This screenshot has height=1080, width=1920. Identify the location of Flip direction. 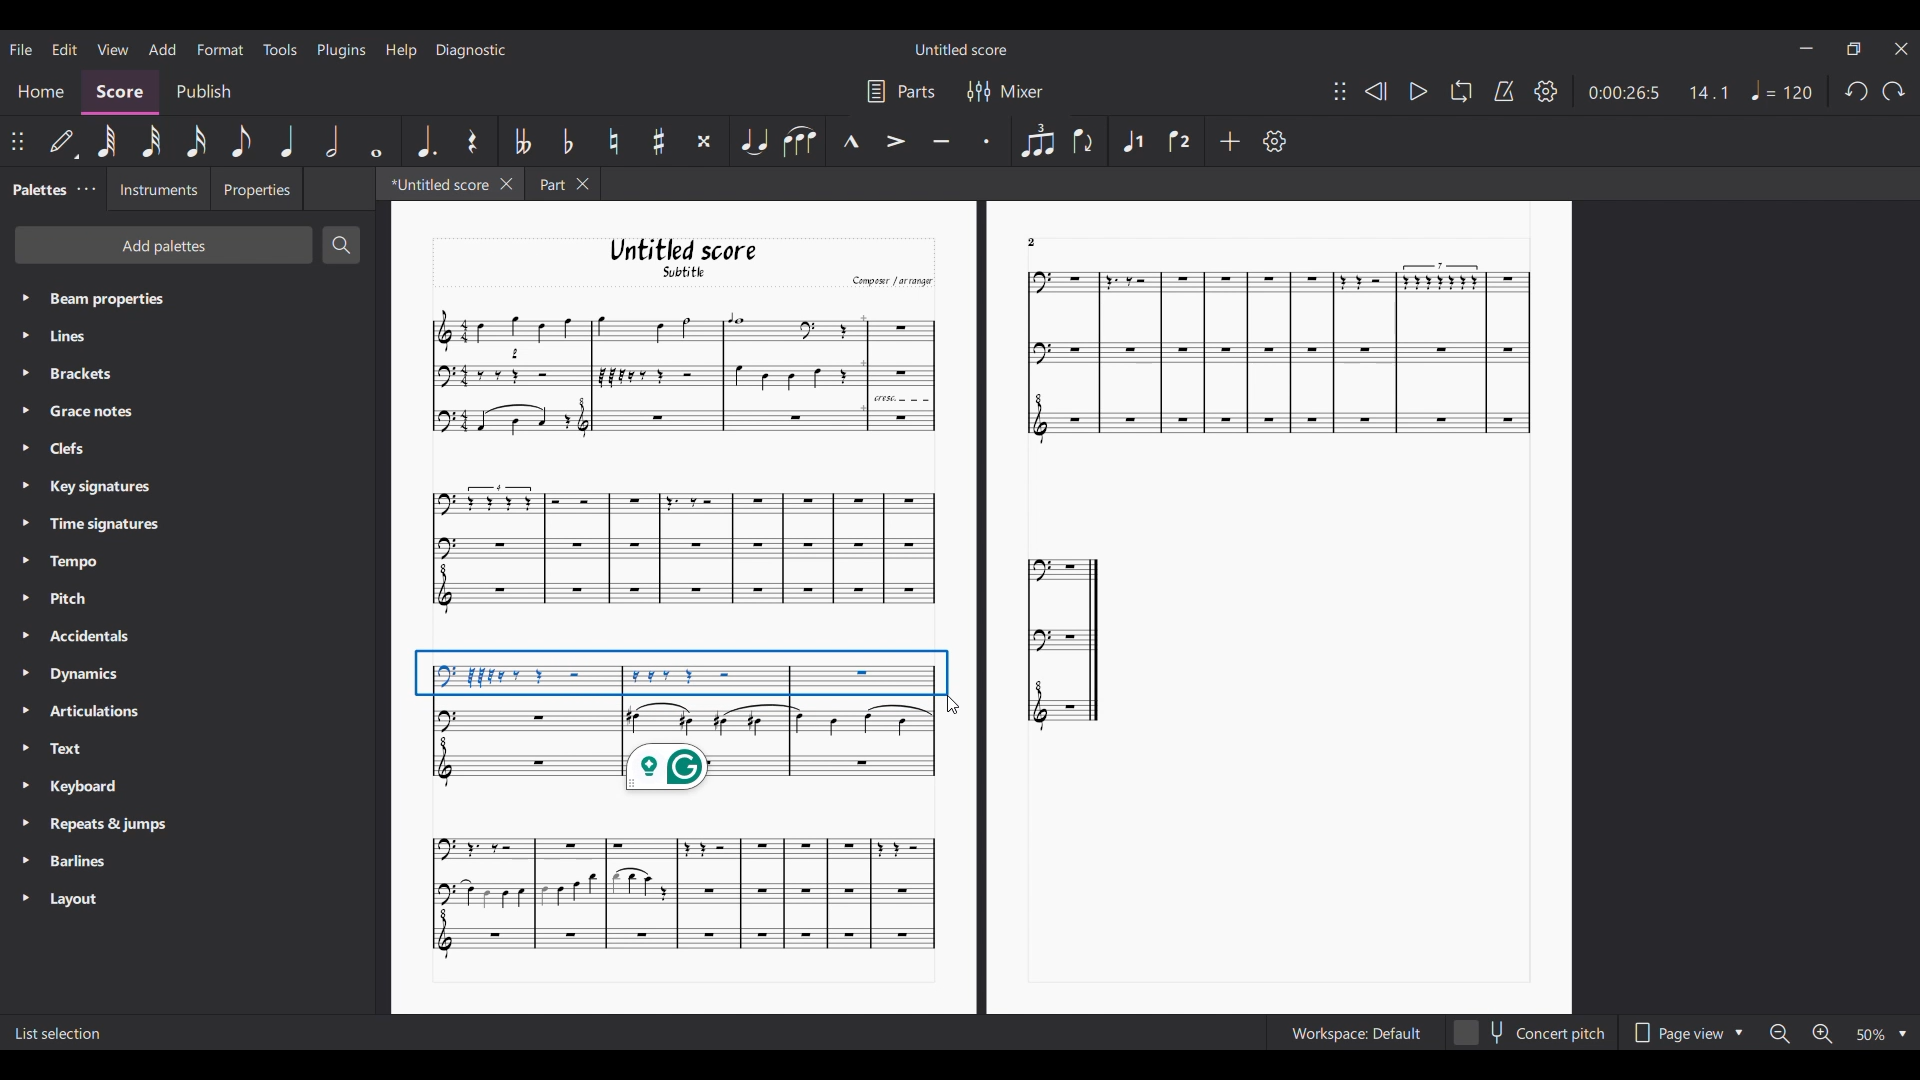
(1084, 140).